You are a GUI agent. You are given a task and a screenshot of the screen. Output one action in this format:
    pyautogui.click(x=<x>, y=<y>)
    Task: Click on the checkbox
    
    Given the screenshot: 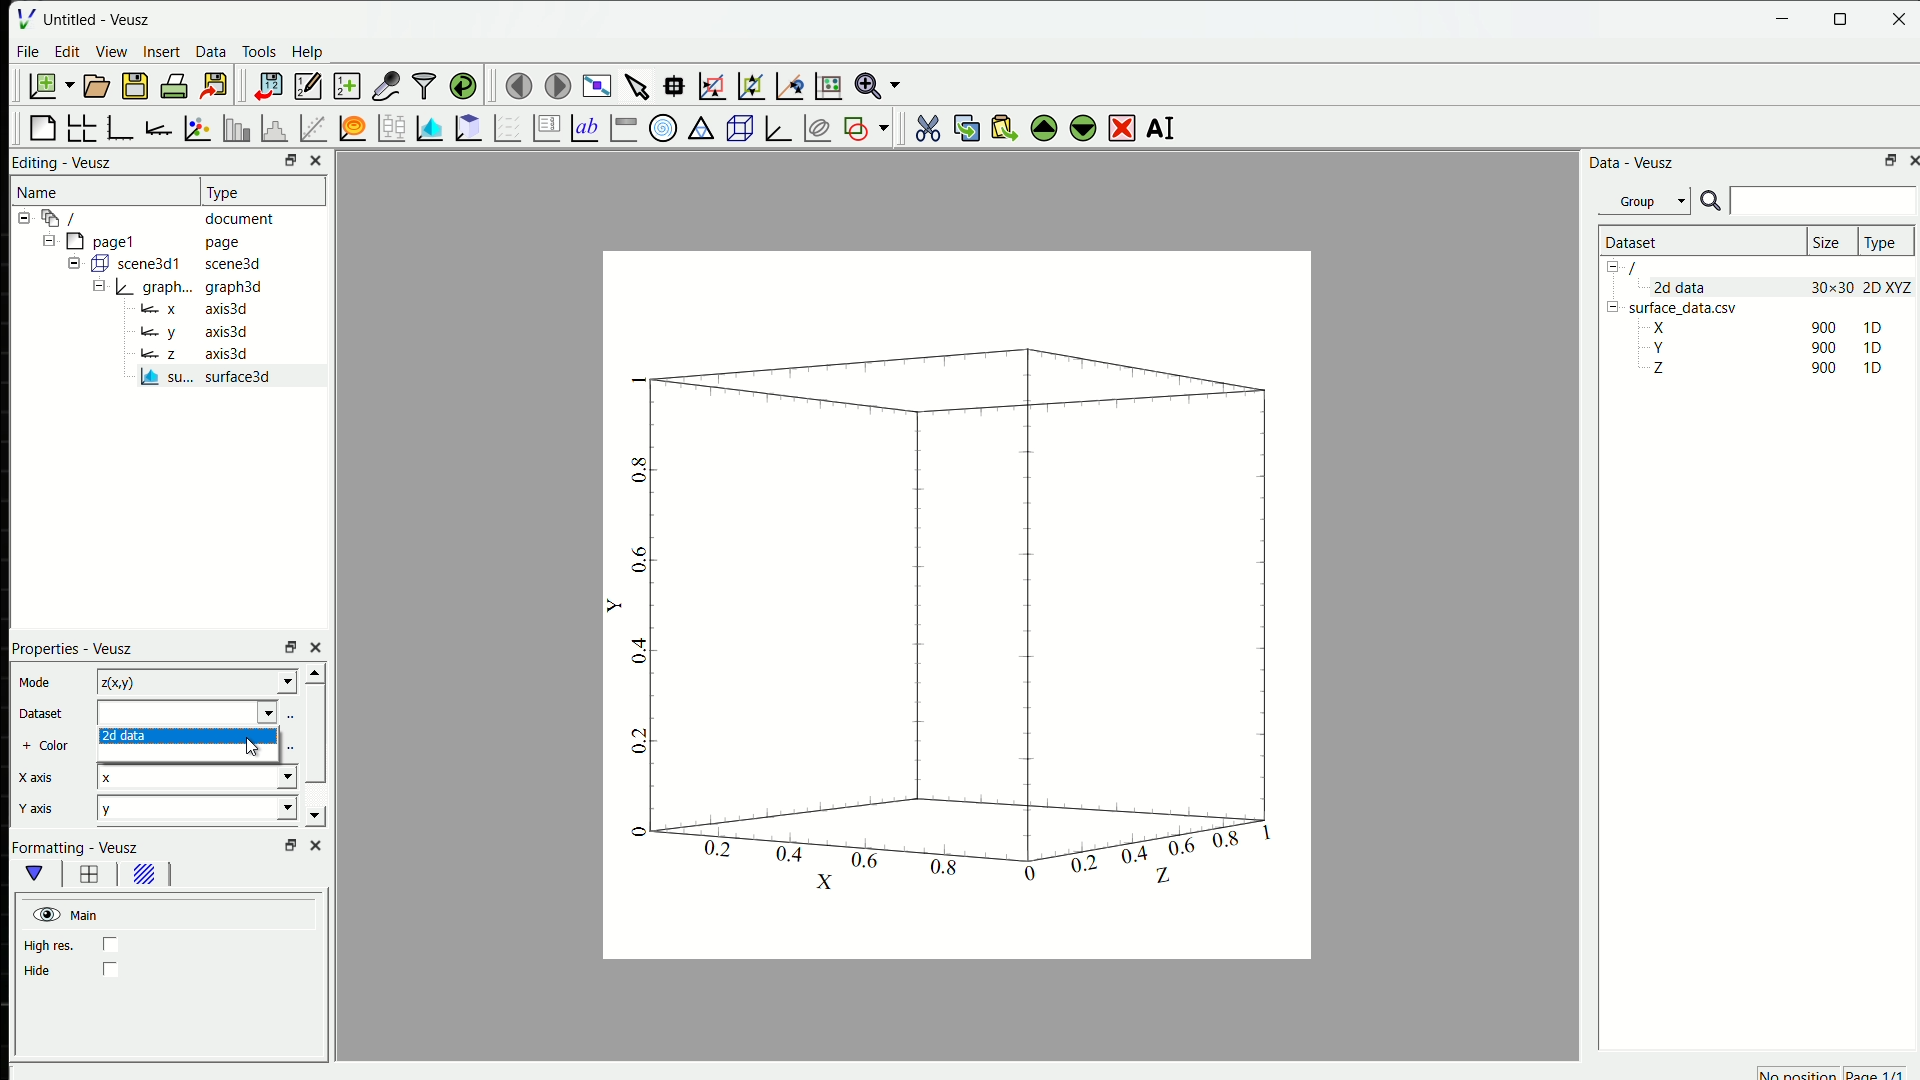 What is the action you would take?
    pyautogui.click(x=112, y=944)
    